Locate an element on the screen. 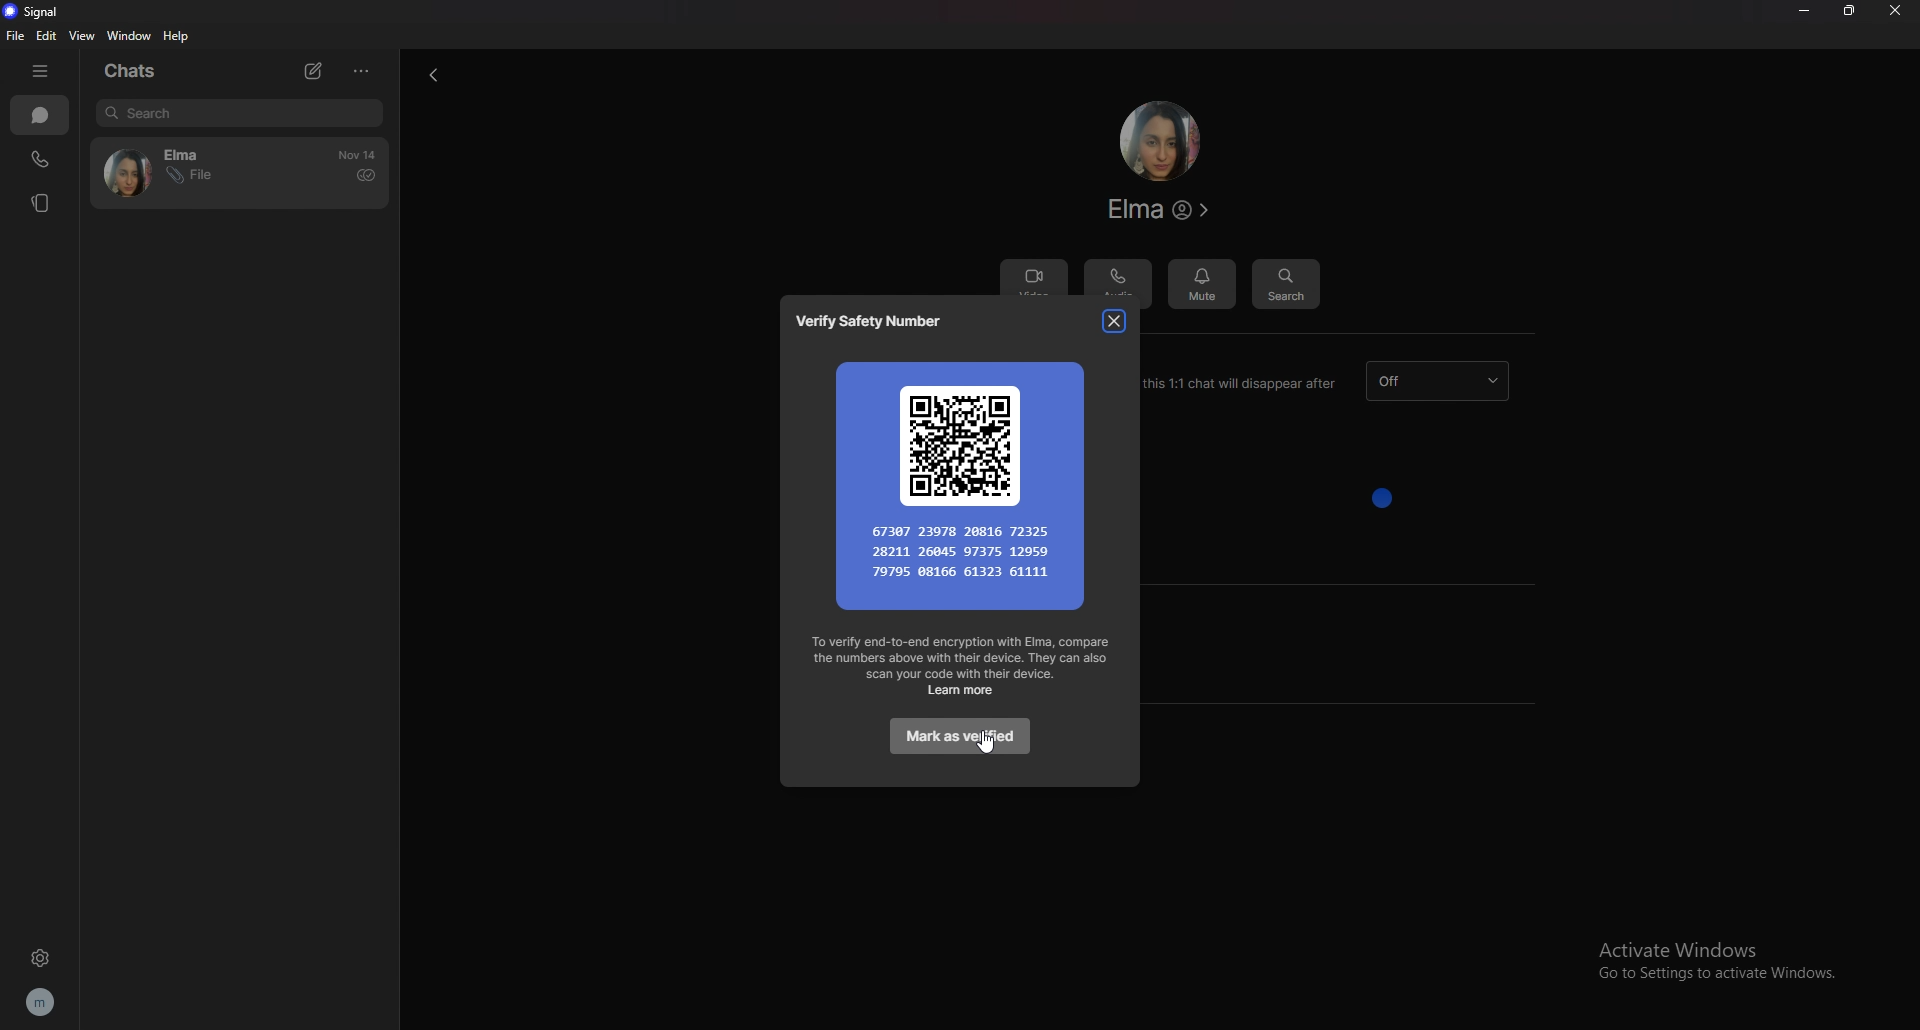 Image resolution: width=1920 pixels, height=1030 pixels. file is located at coordinates (14, 36).